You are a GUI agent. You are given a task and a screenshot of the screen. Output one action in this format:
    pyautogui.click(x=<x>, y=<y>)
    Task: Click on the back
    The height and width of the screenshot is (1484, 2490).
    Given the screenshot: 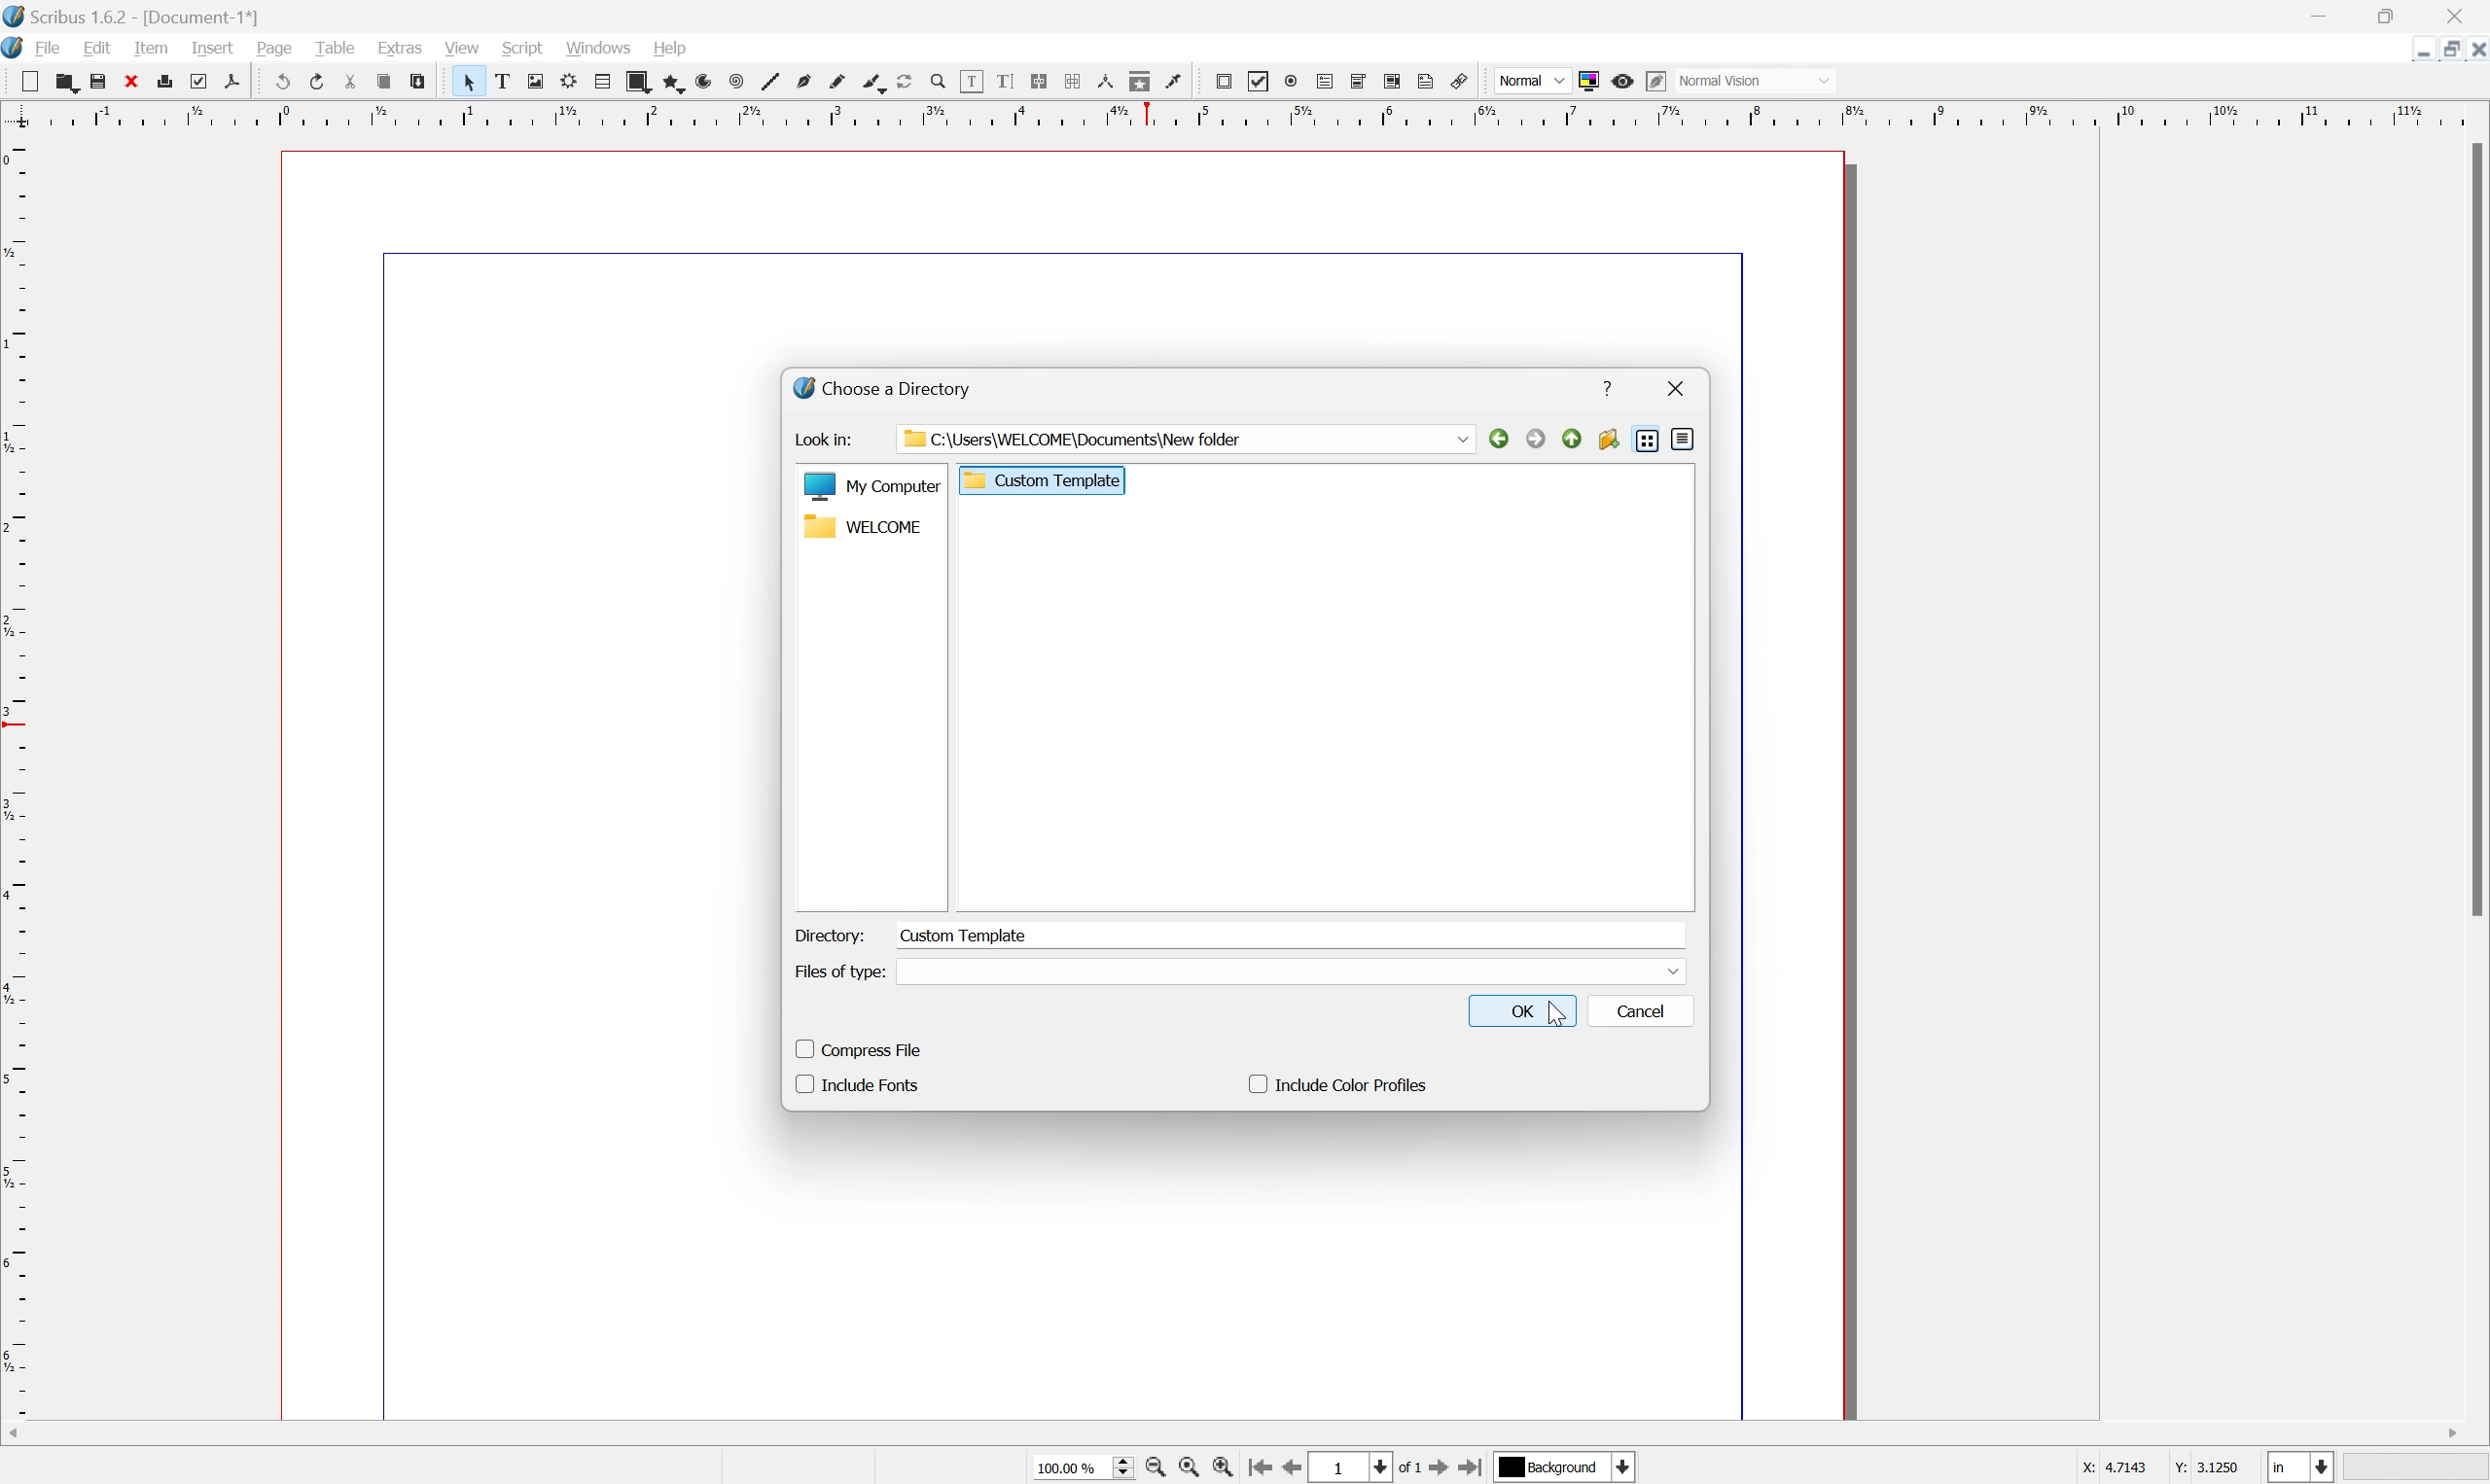 What is the action you would take?
    pyautogui.click(x=1499, y=440)
    